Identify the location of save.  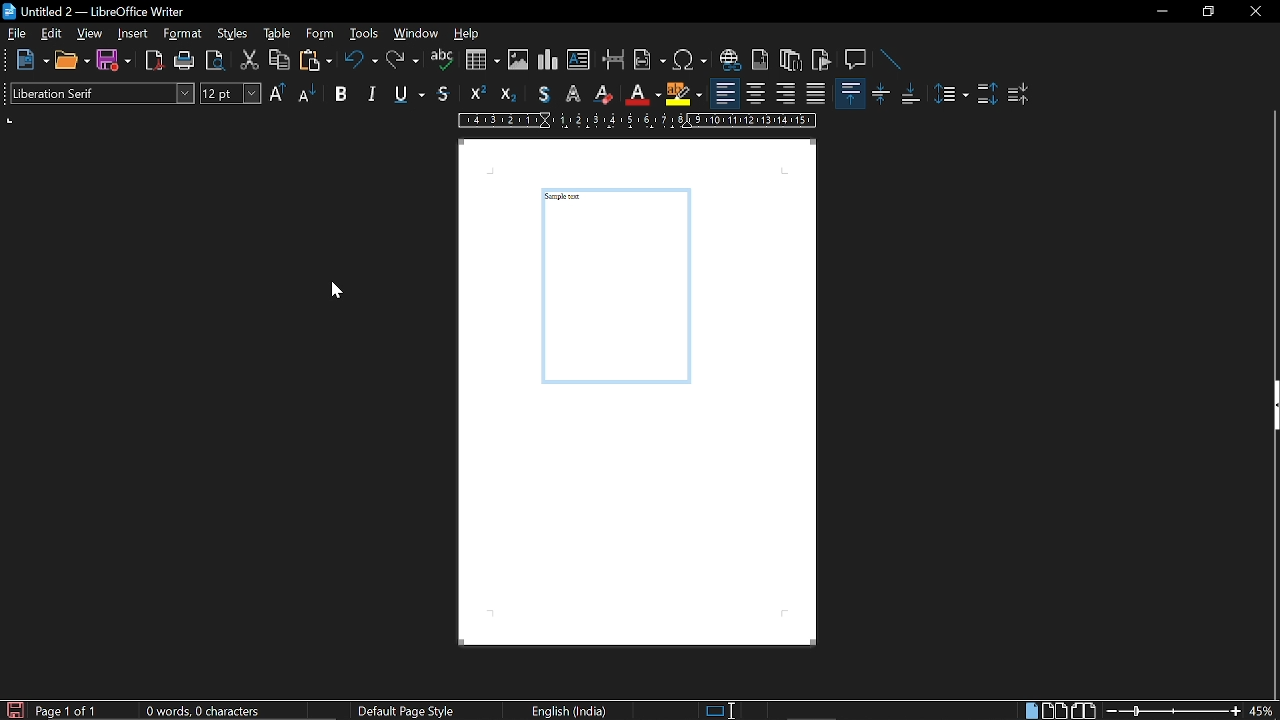
(112, 60).